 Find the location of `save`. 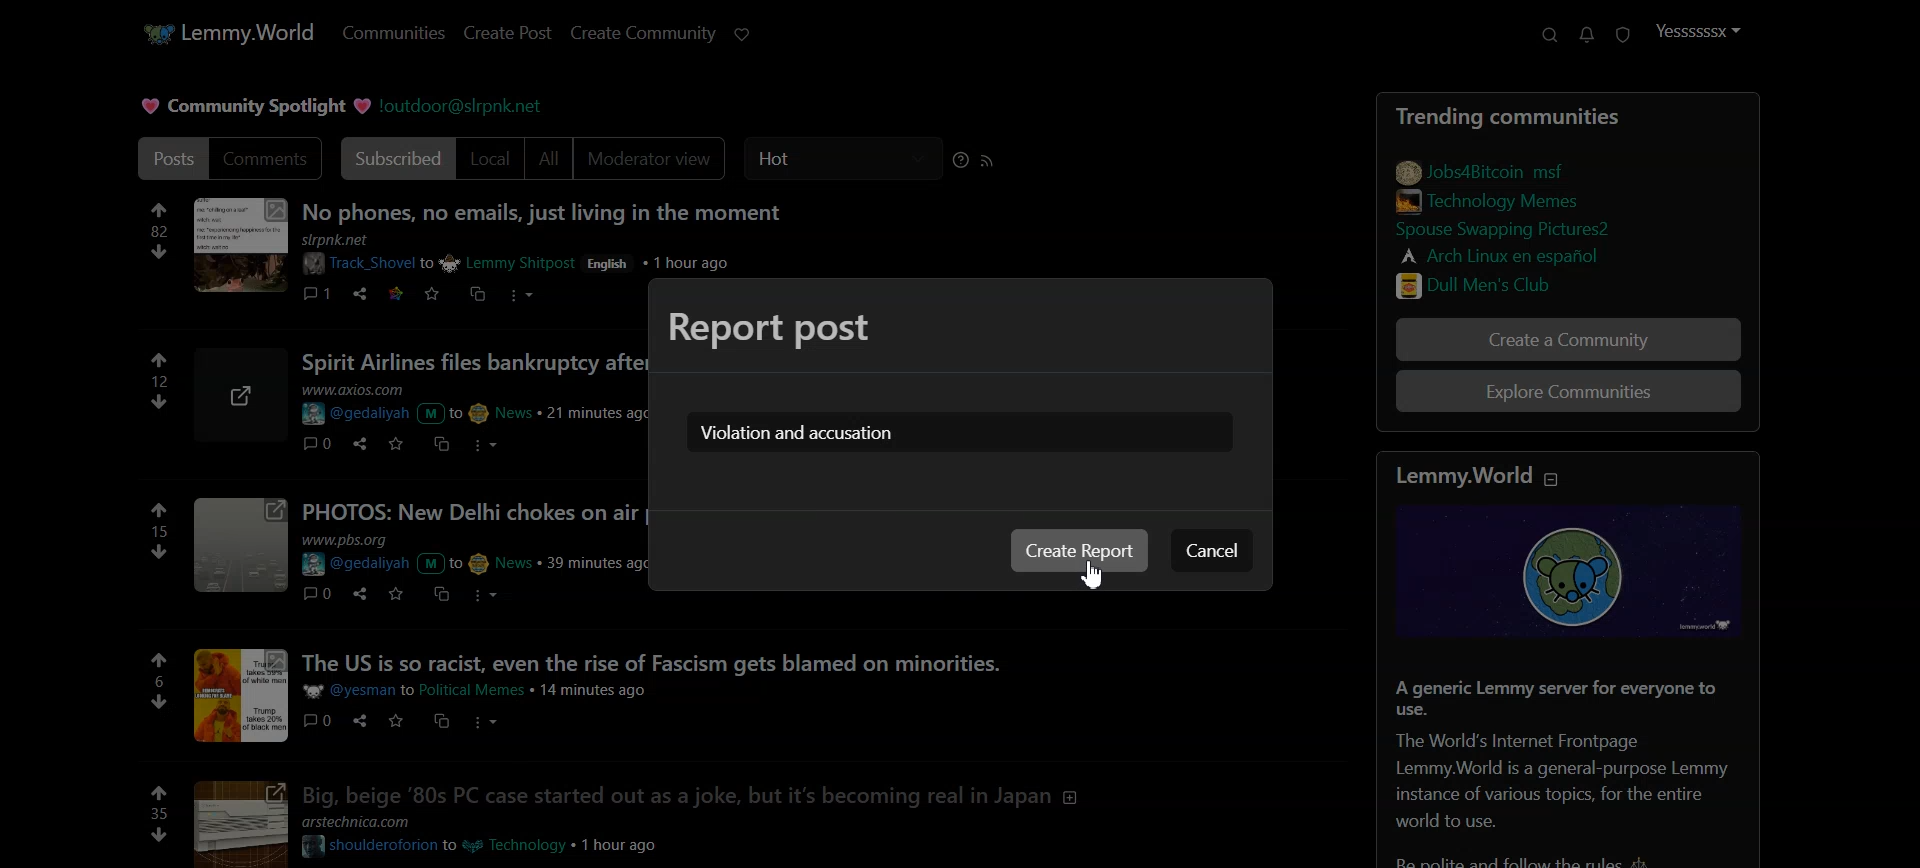

save is located at coordinates (431, 295).